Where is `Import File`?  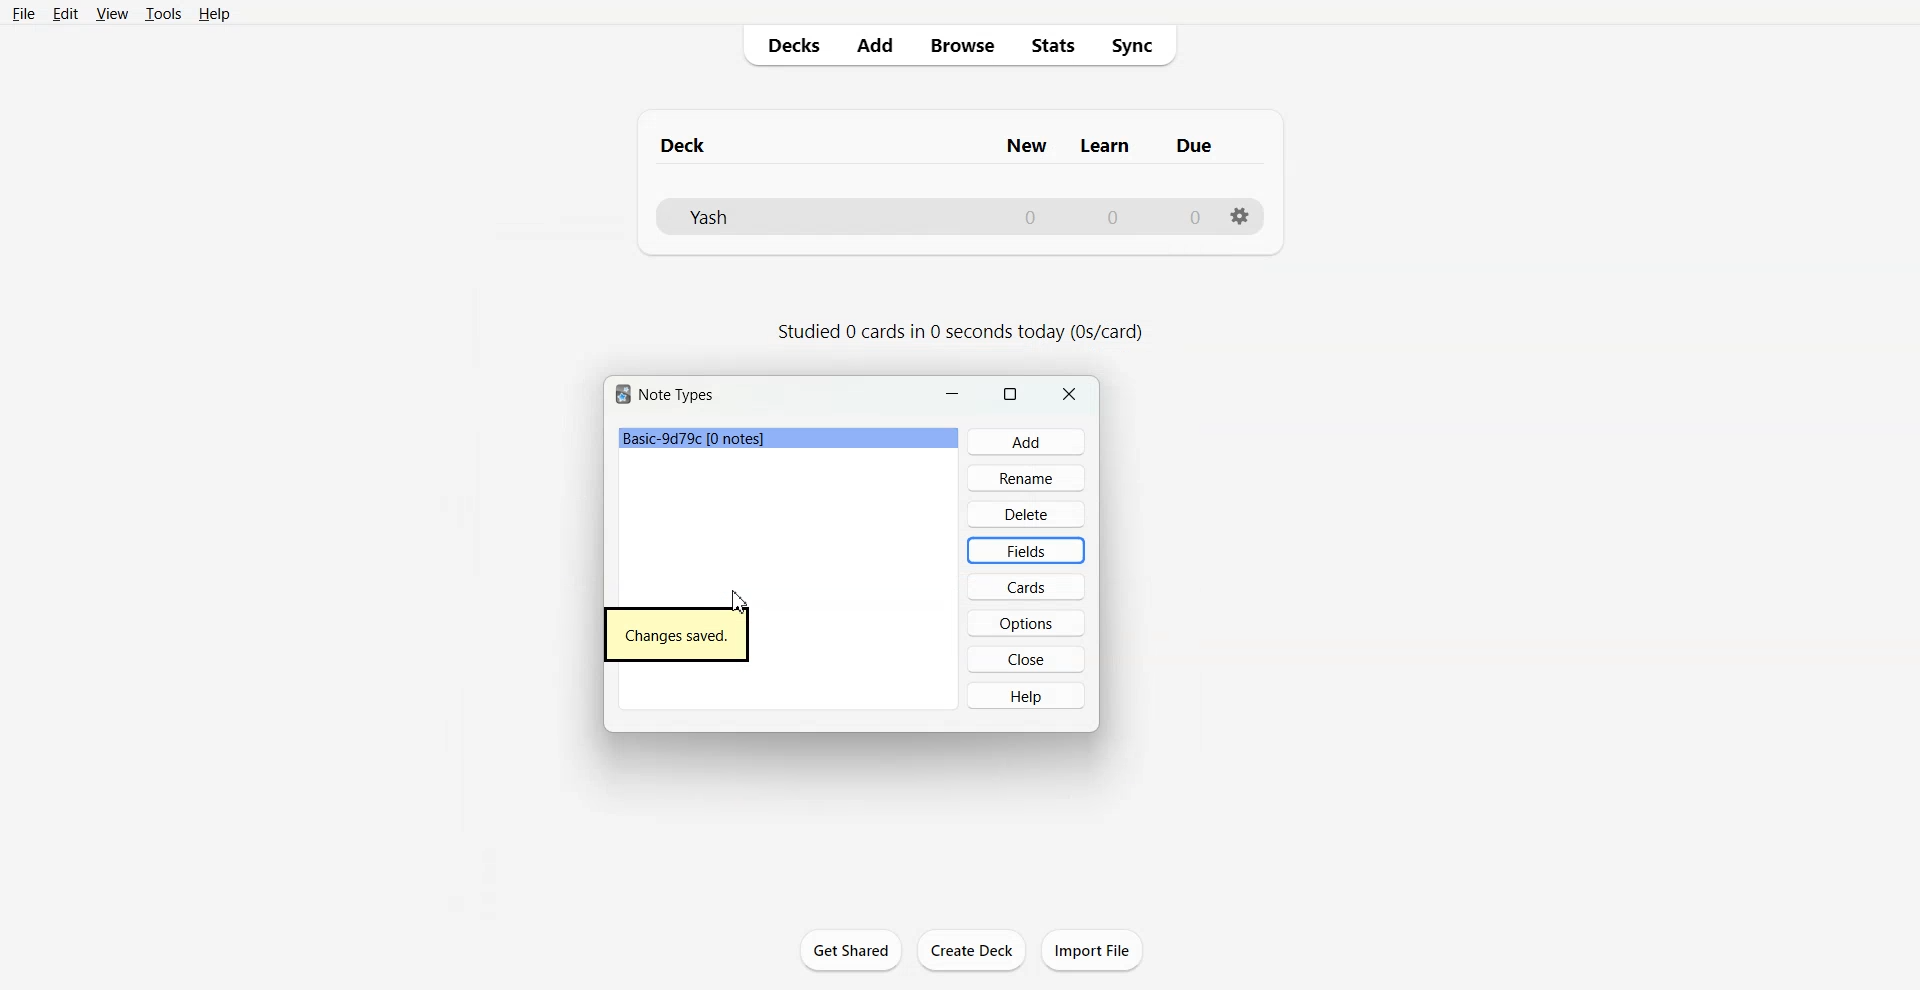
Import File is located at coordinates (1092, 950).